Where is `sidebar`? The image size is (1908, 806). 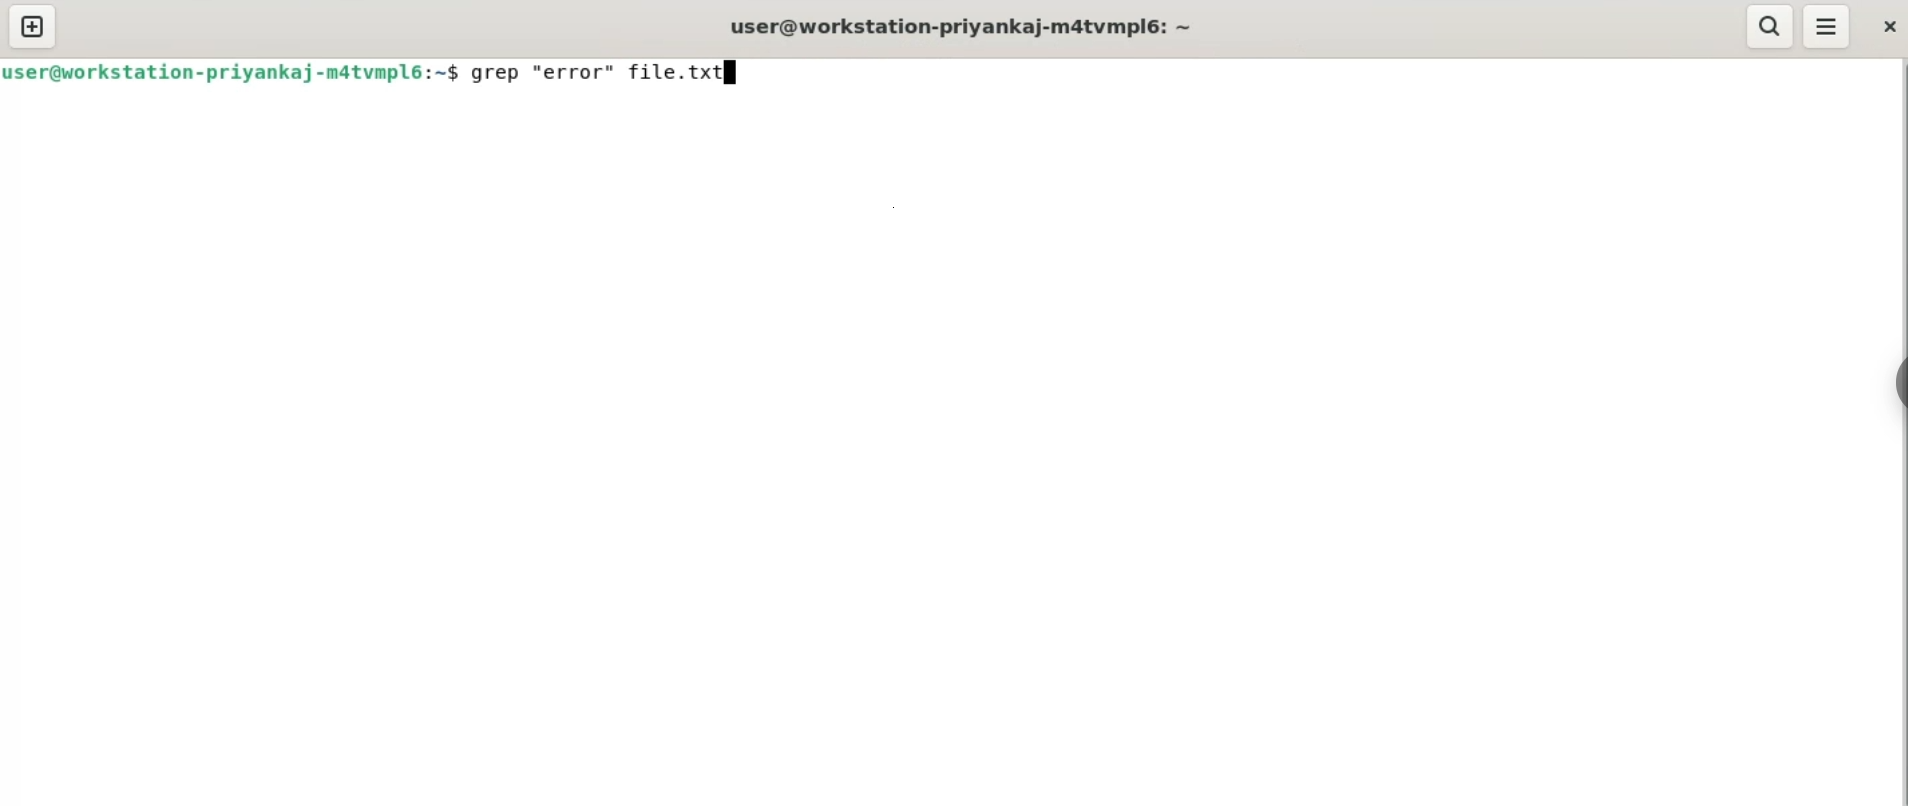 sidebar is located at coordinates (1896, 384).